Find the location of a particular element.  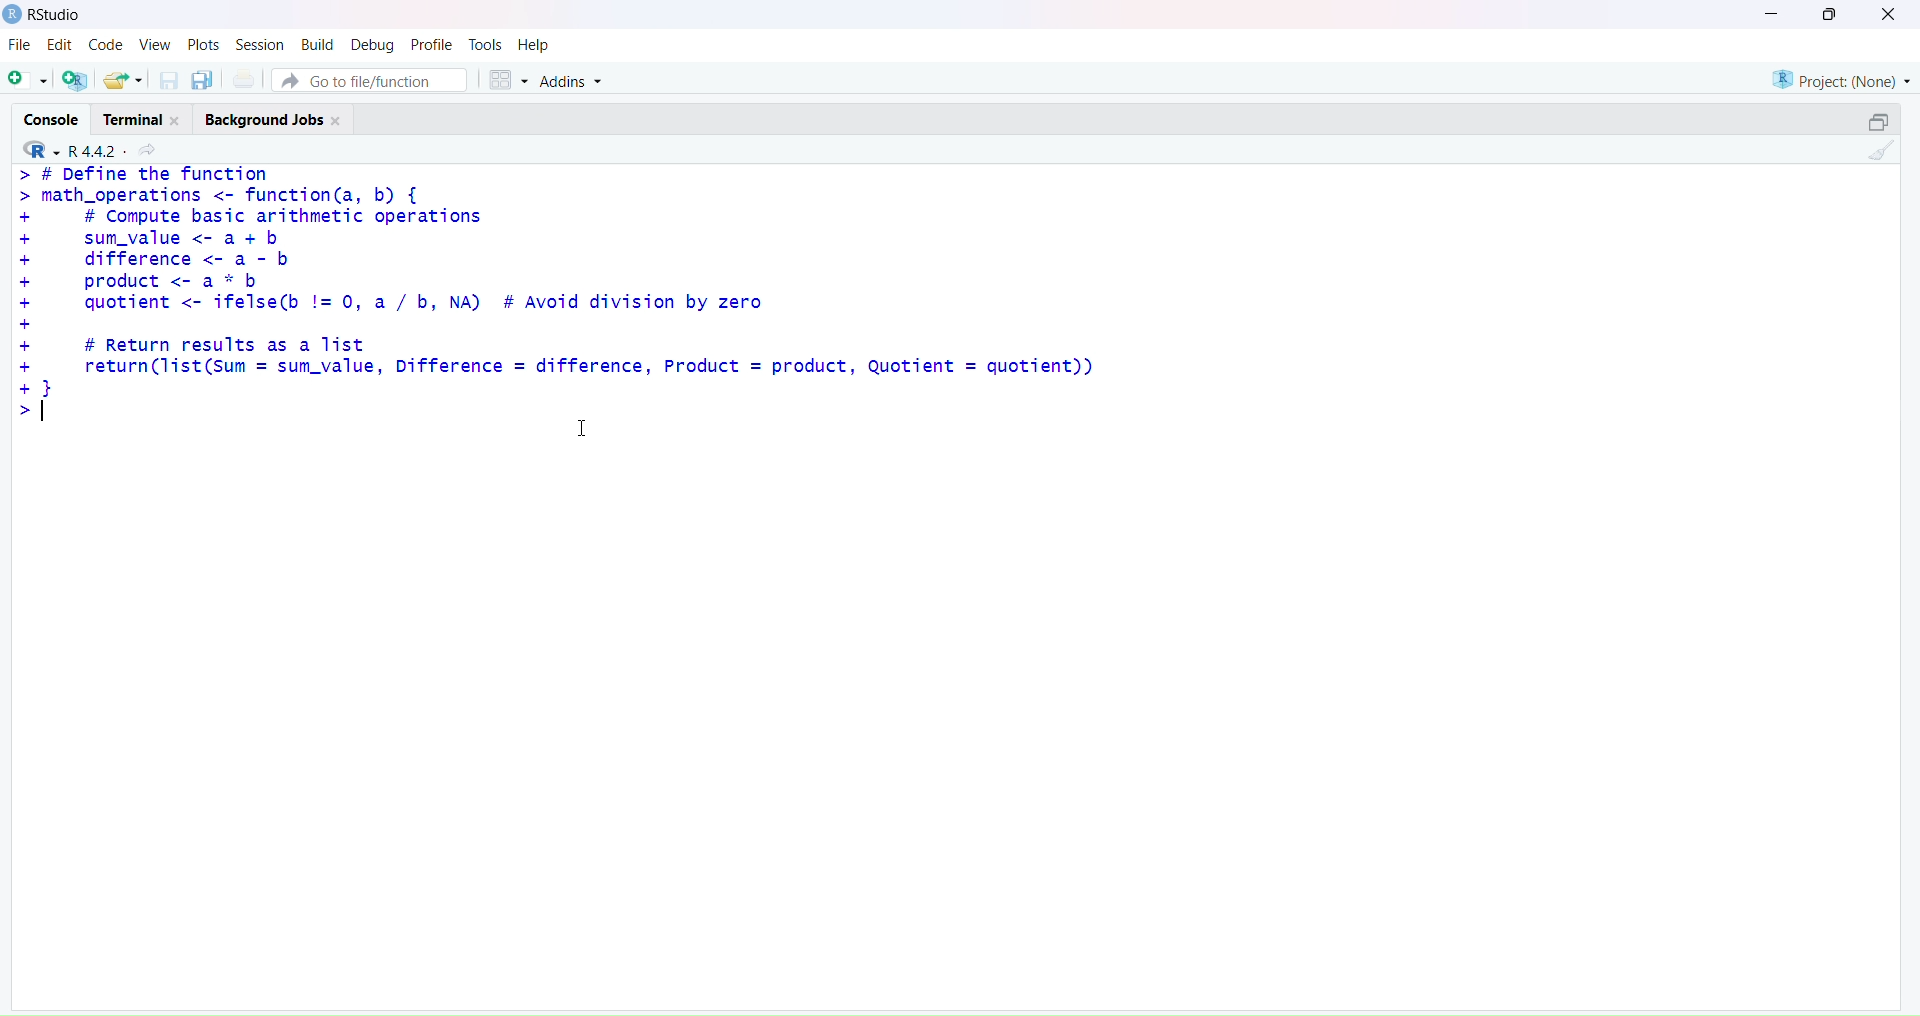

View the current working directory is located at coordinates (151, 151).